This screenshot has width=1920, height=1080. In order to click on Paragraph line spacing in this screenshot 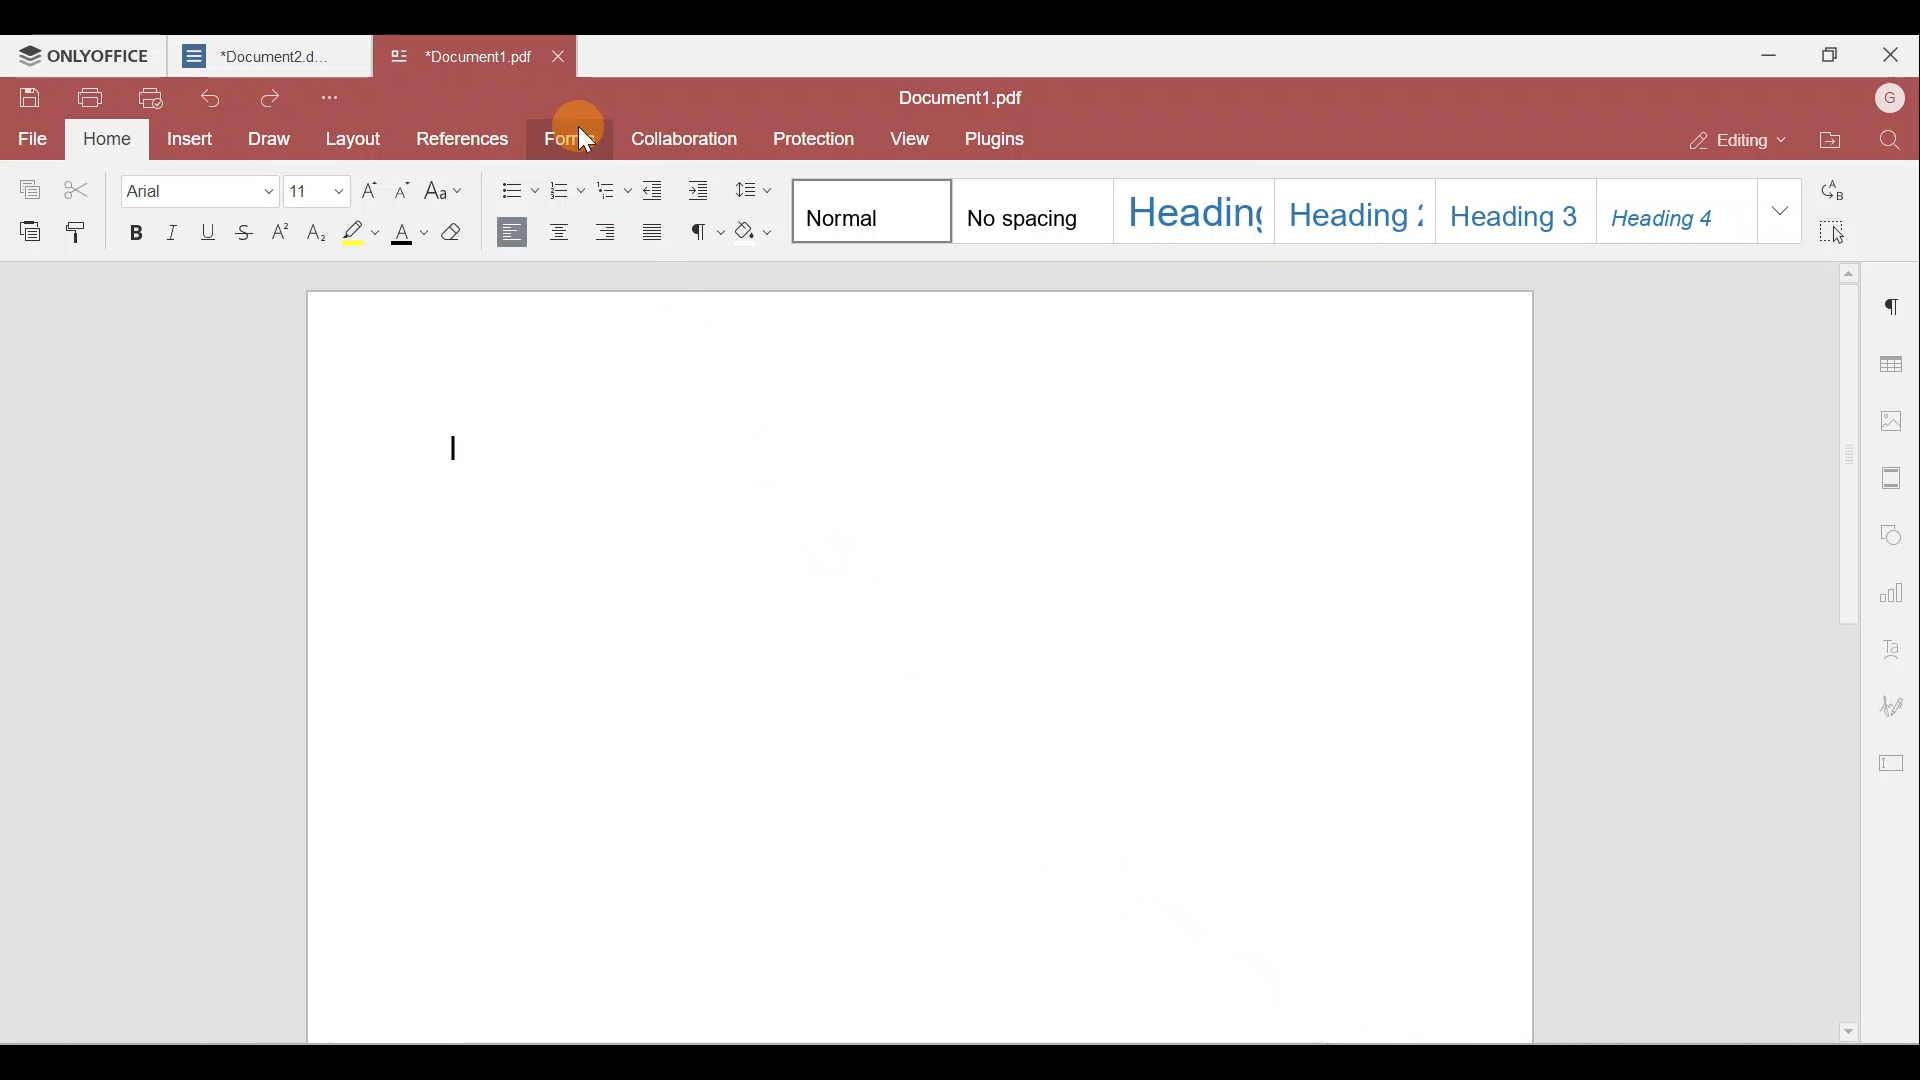, I will do `click(755, 188)`.